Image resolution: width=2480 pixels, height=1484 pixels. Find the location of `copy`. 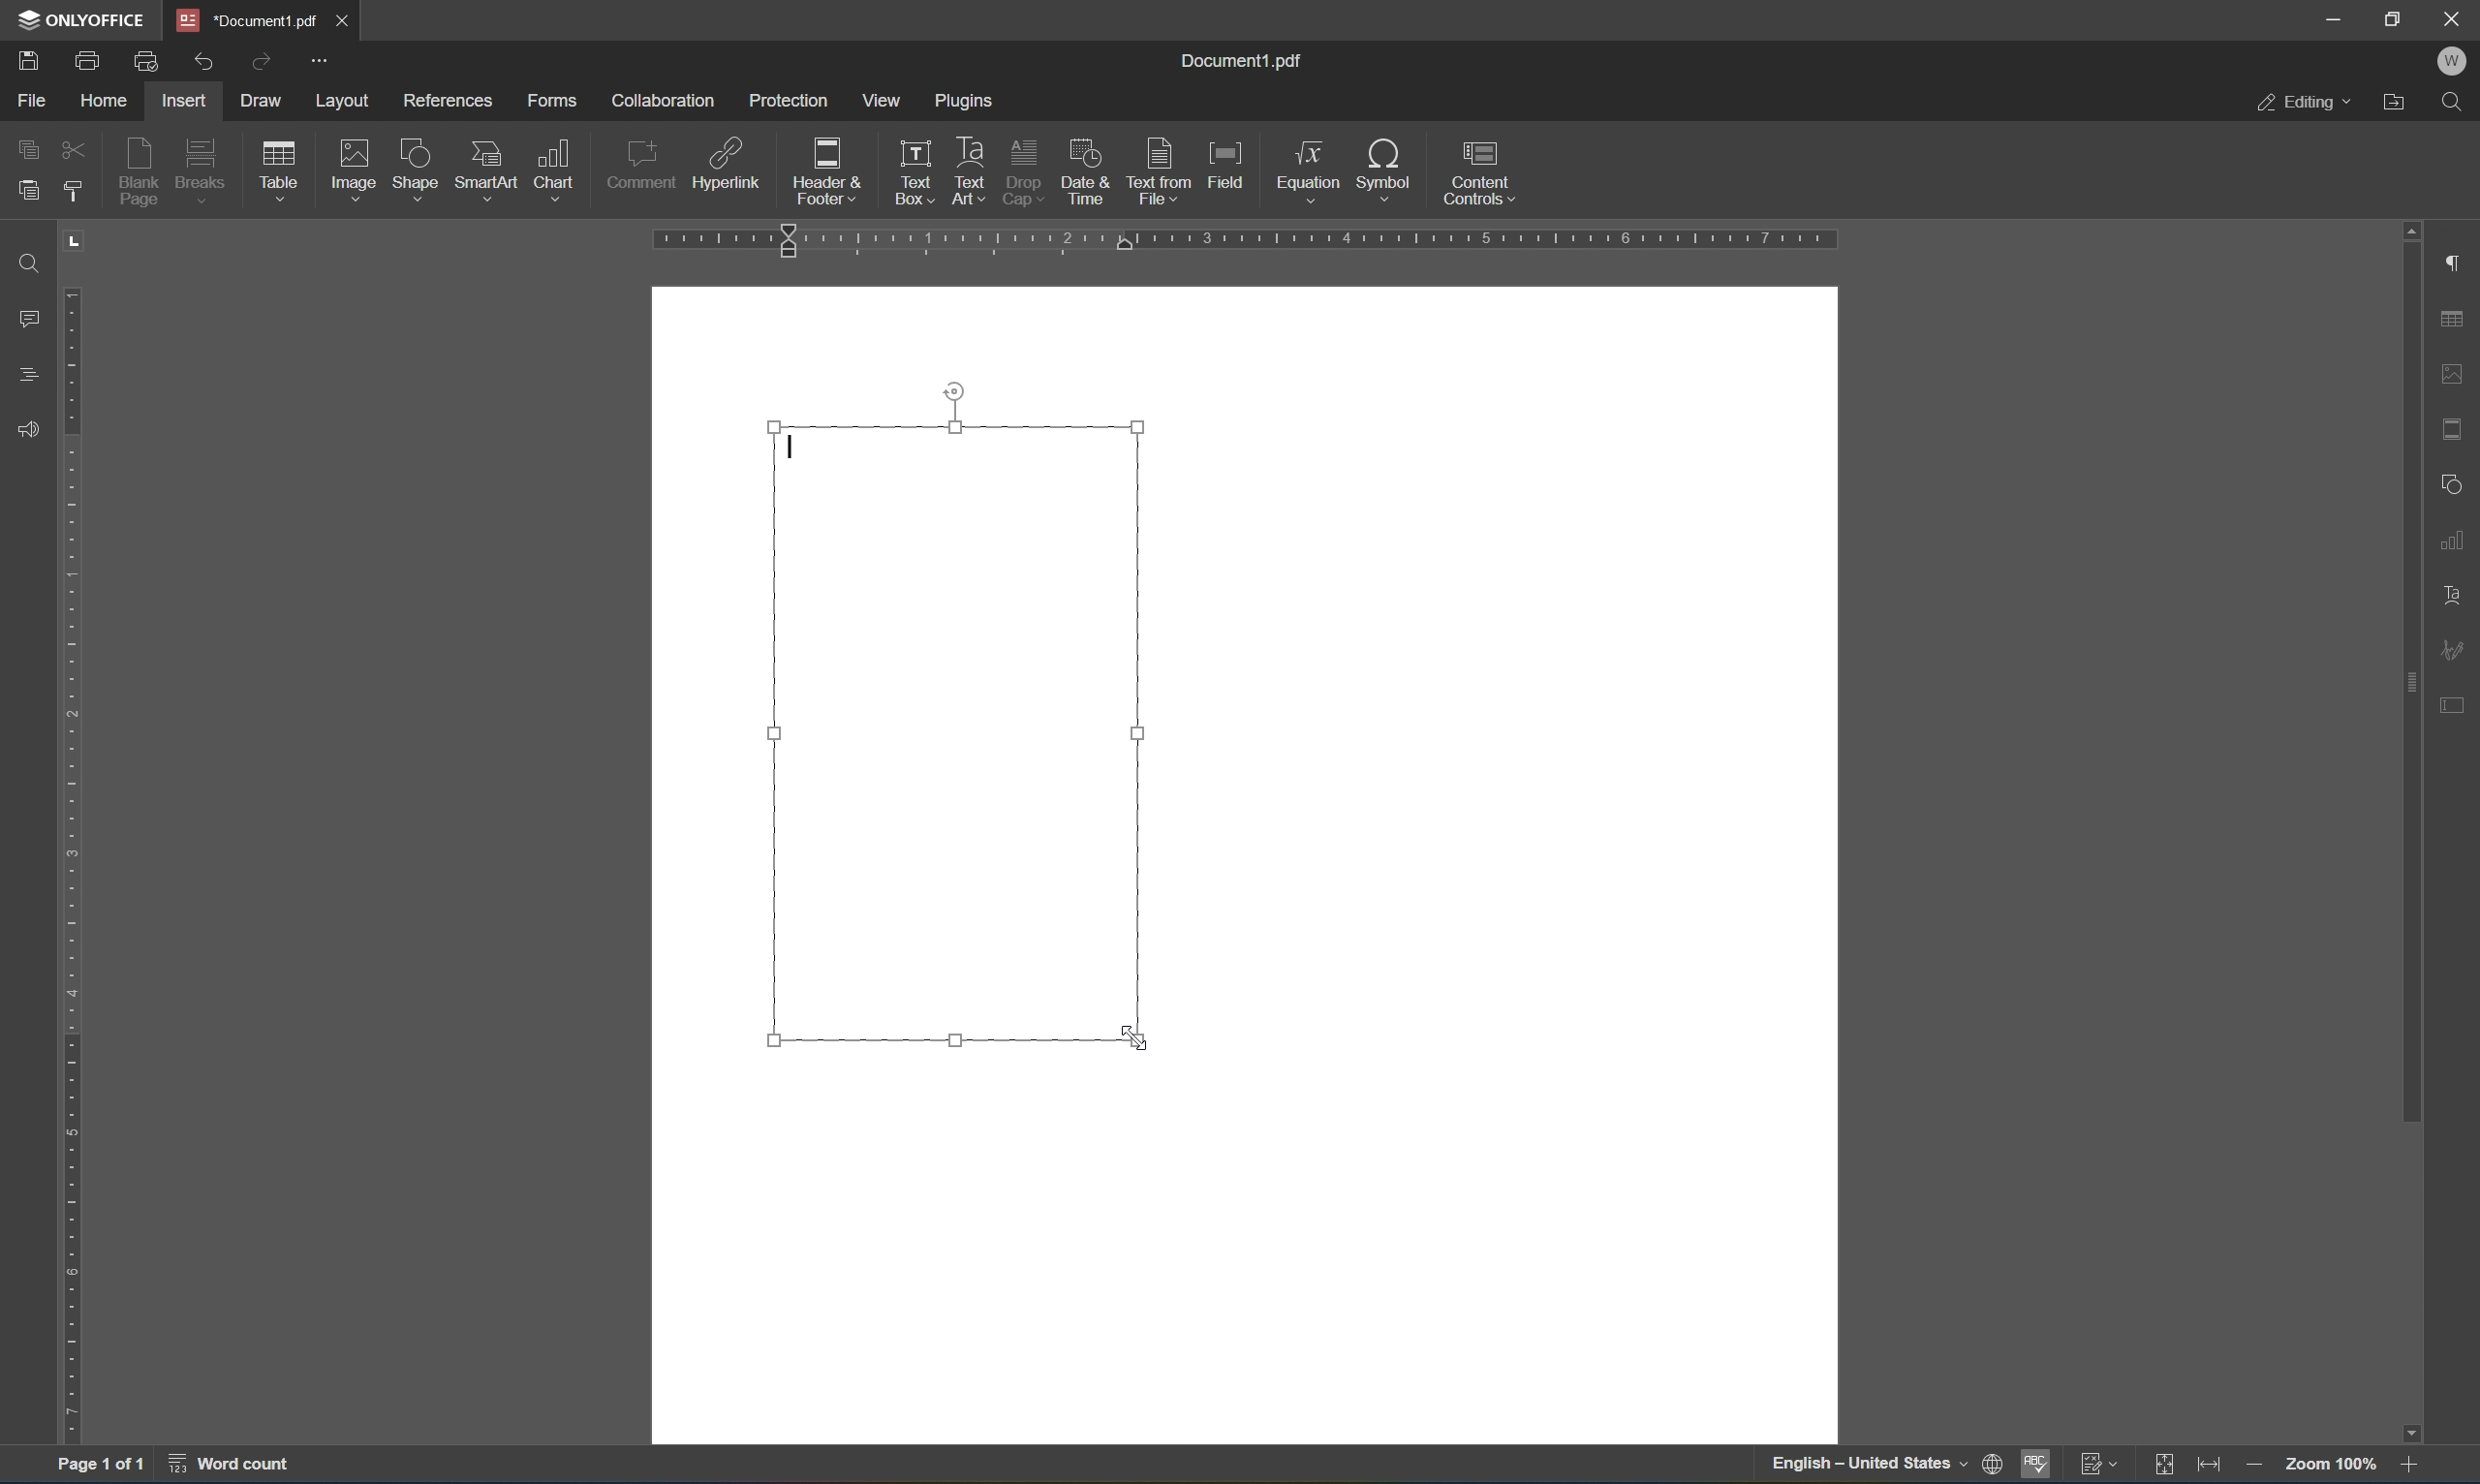

copy is located at coordinates (28, 148).